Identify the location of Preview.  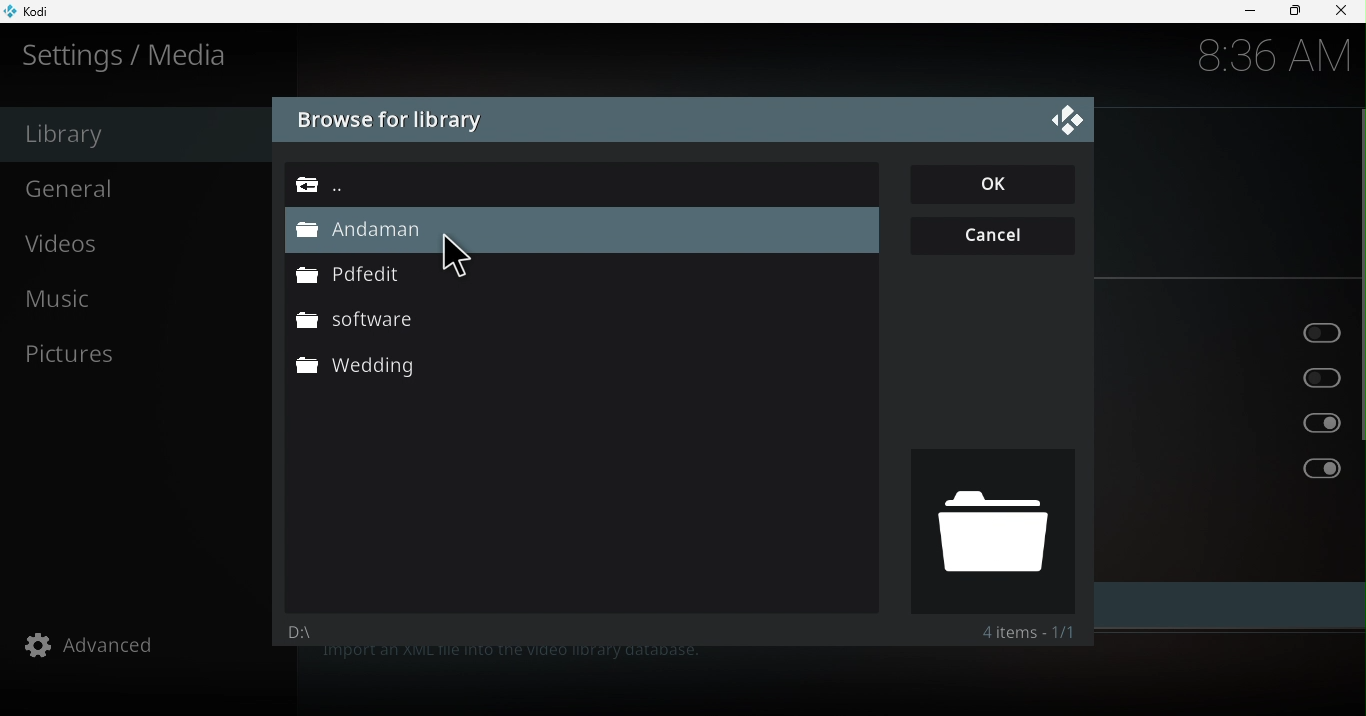
(990, 530).